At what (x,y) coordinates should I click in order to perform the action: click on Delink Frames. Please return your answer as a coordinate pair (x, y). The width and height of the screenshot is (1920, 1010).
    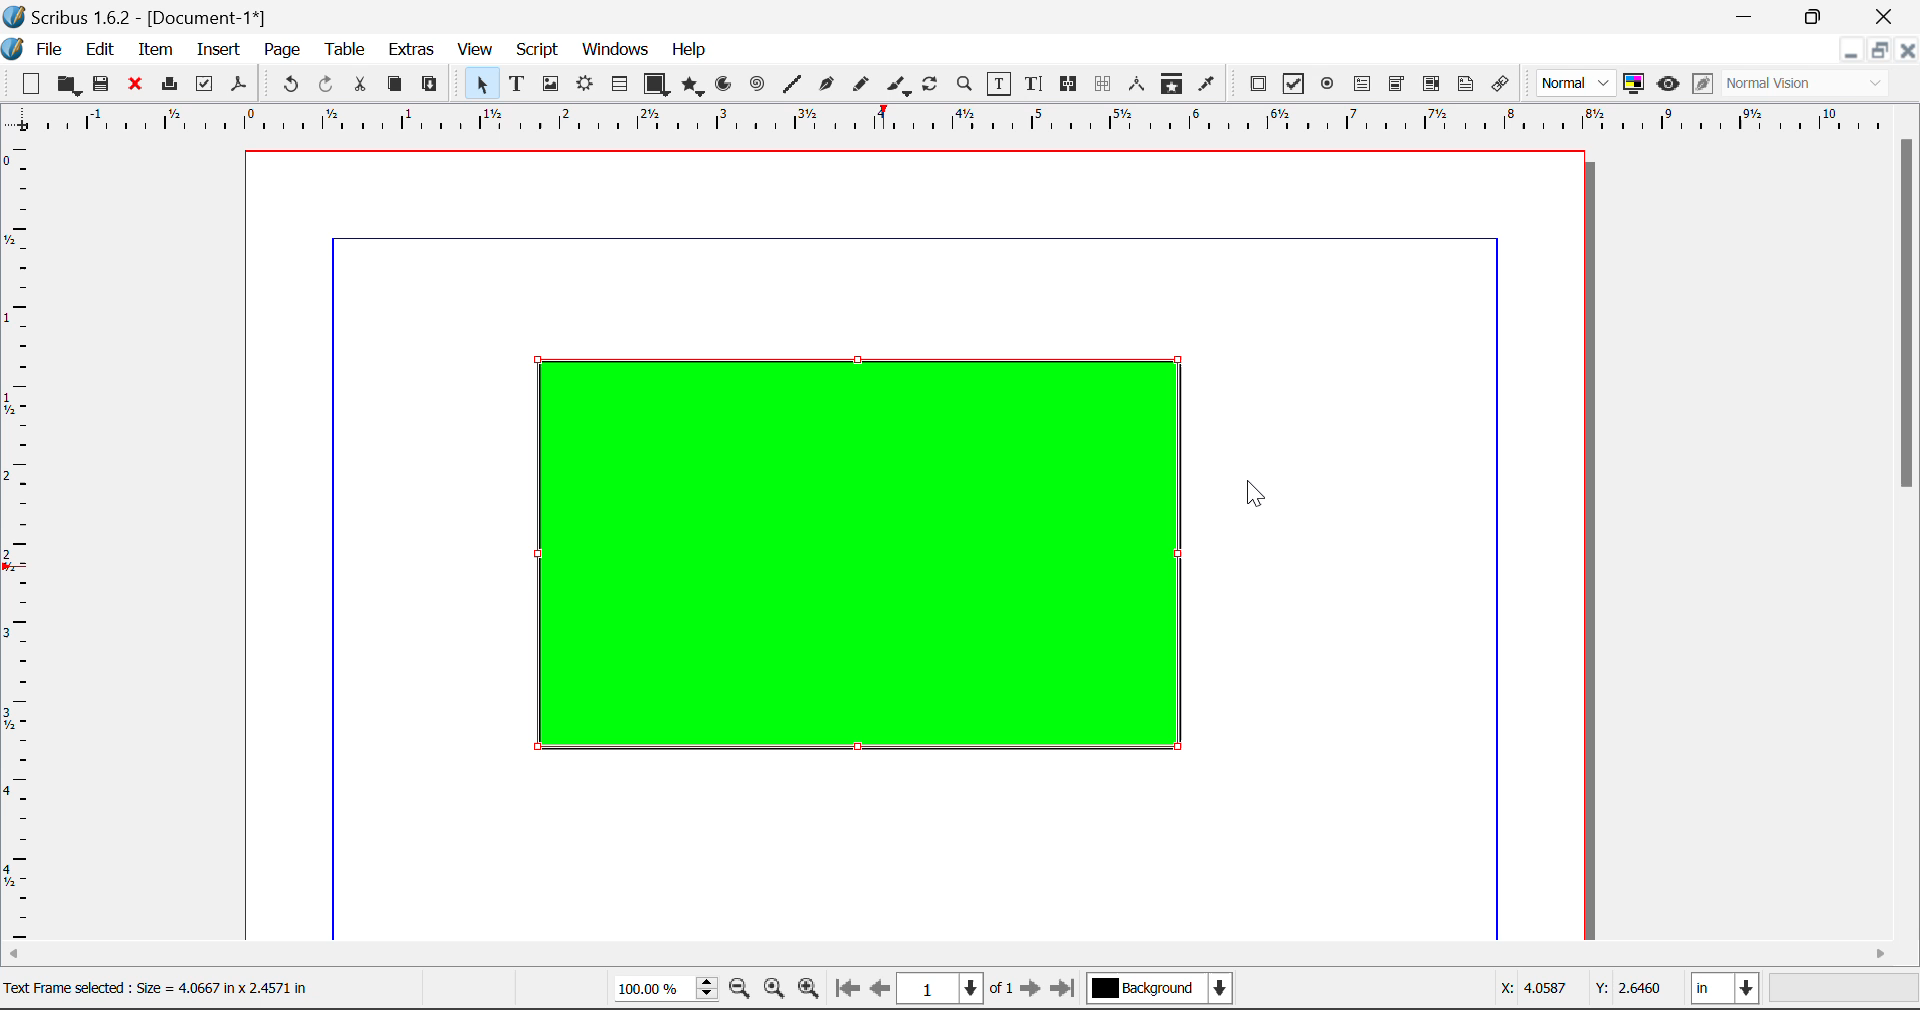
    Looking at the image, I should click on (1105, 84).